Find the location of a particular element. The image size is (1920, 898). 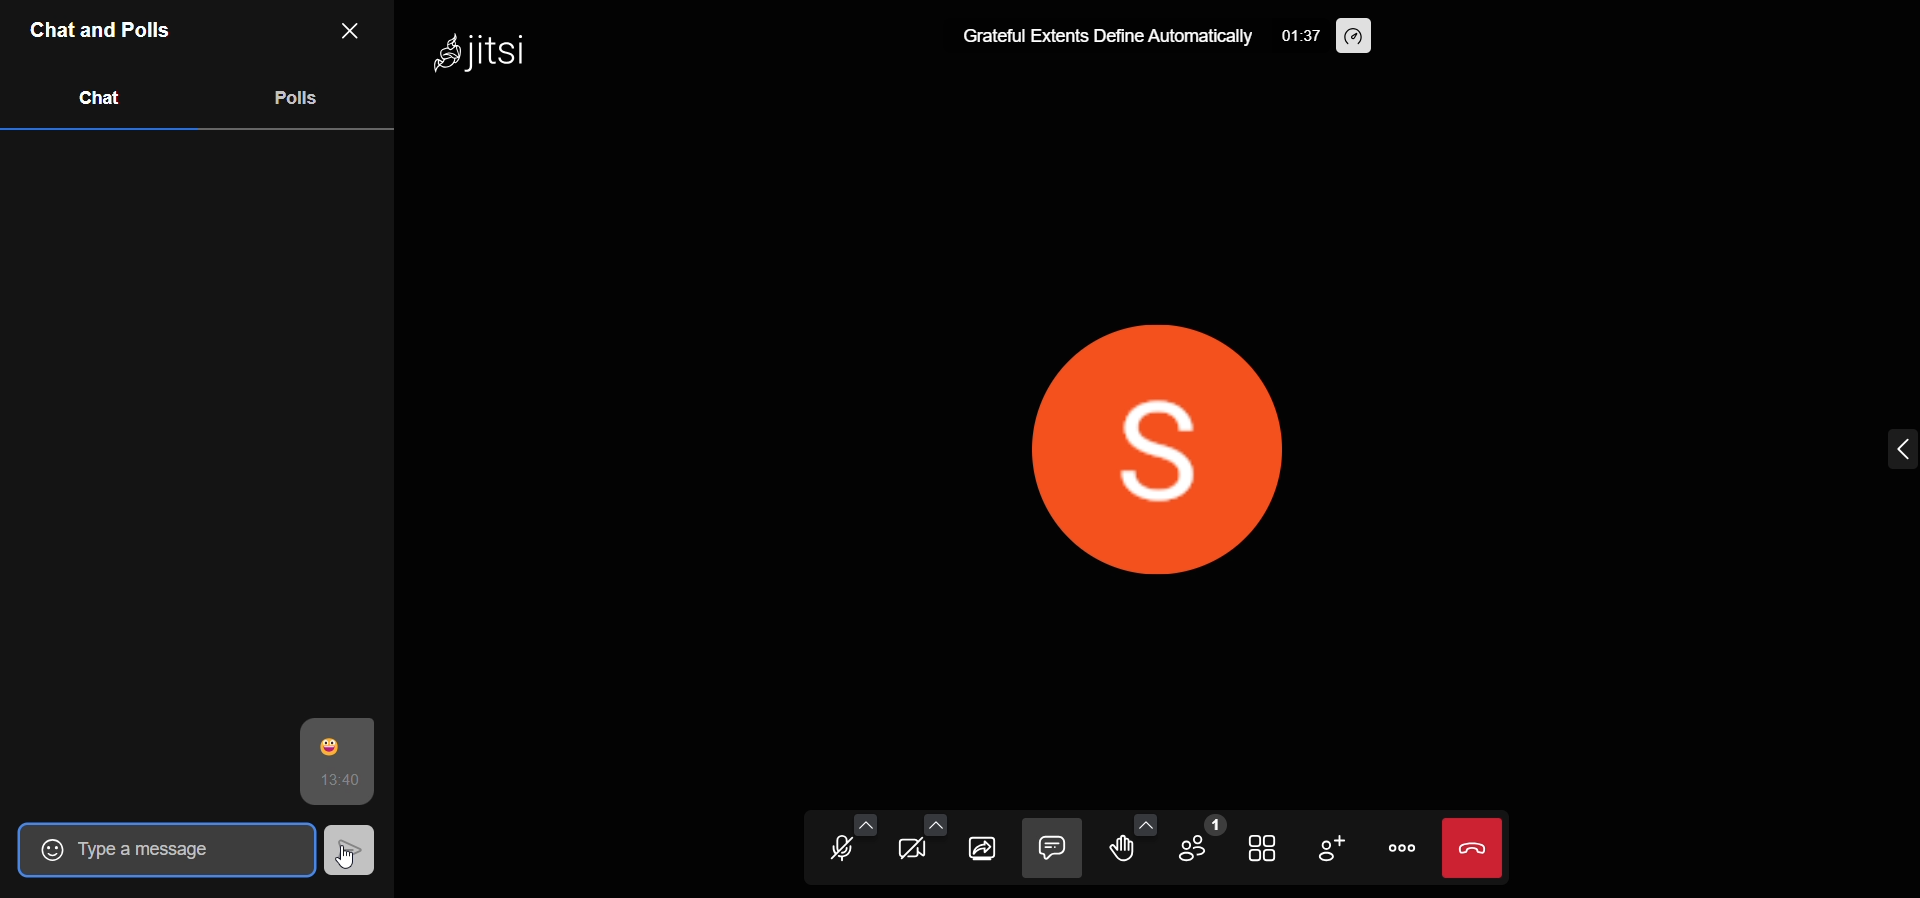

microphone is located at coordinates (845, 849).